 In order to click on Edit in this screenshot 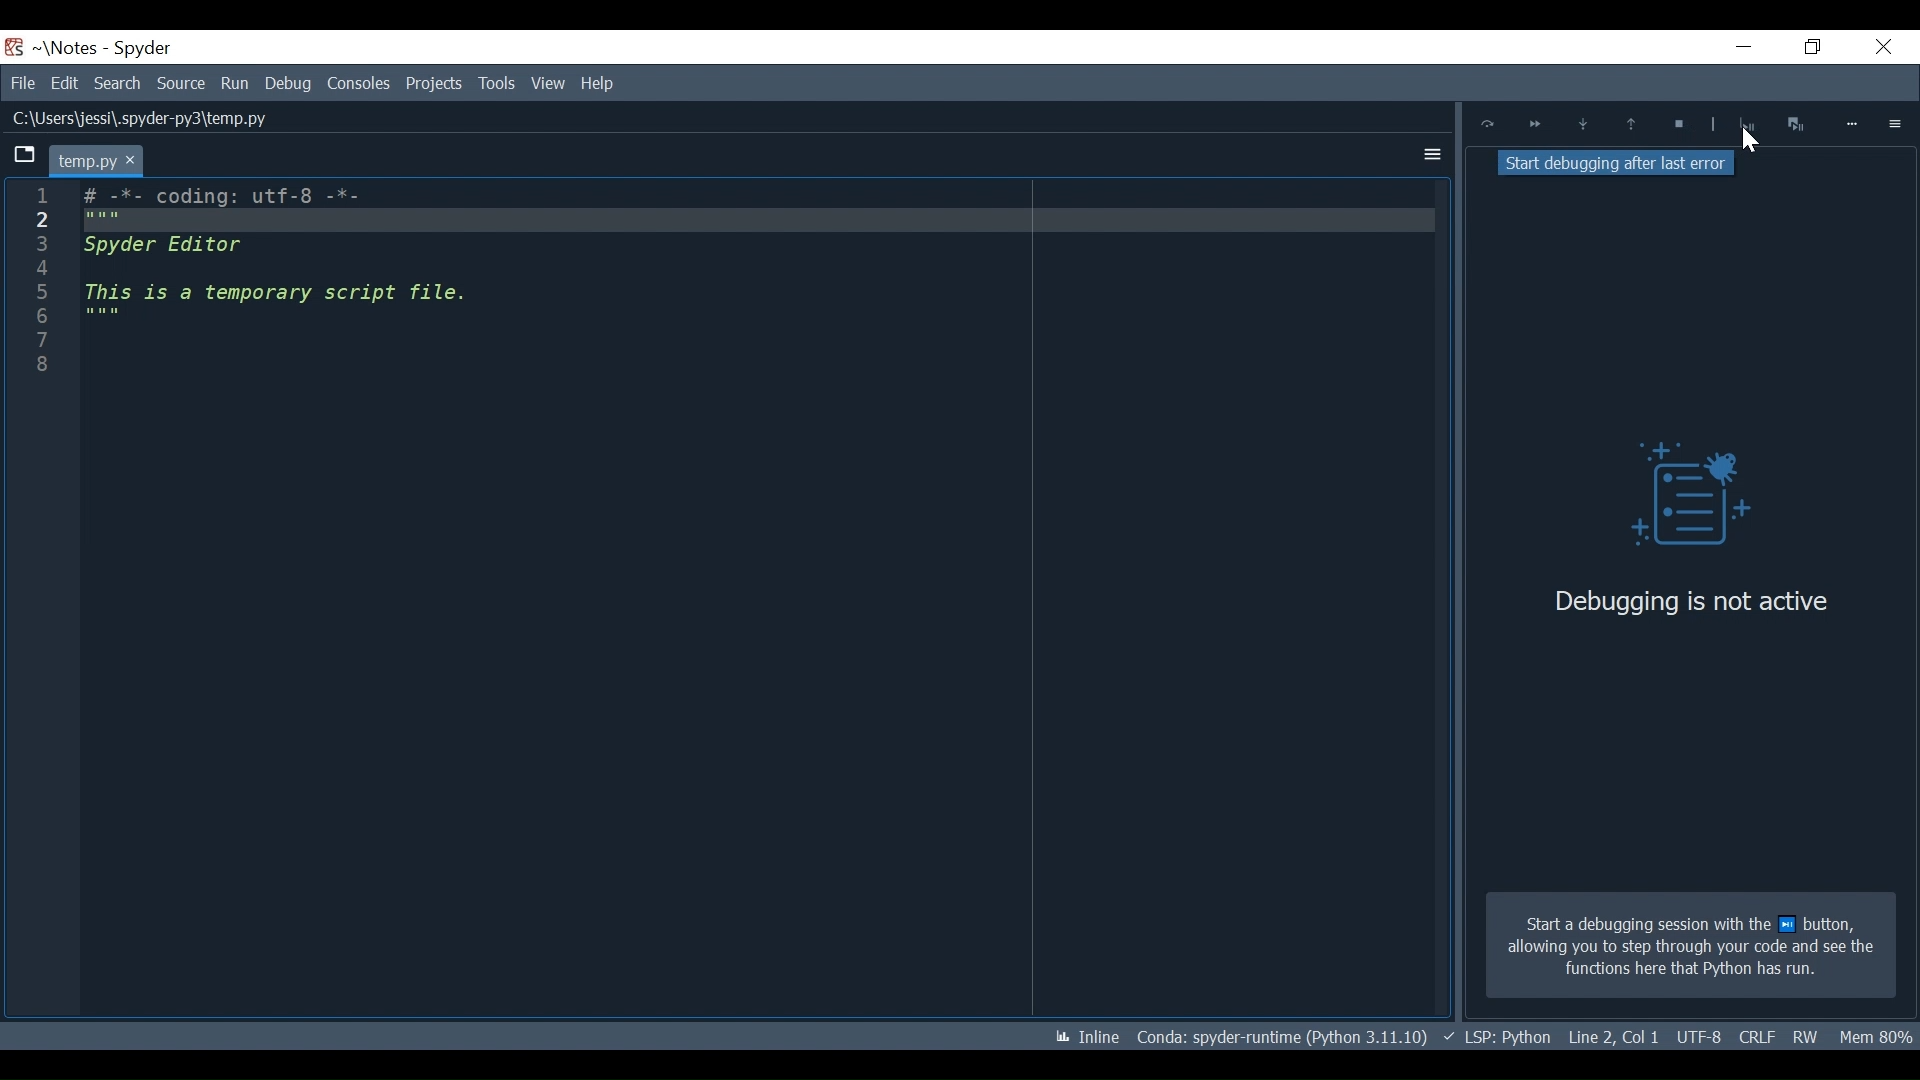, I will do `click(64, 83)`.